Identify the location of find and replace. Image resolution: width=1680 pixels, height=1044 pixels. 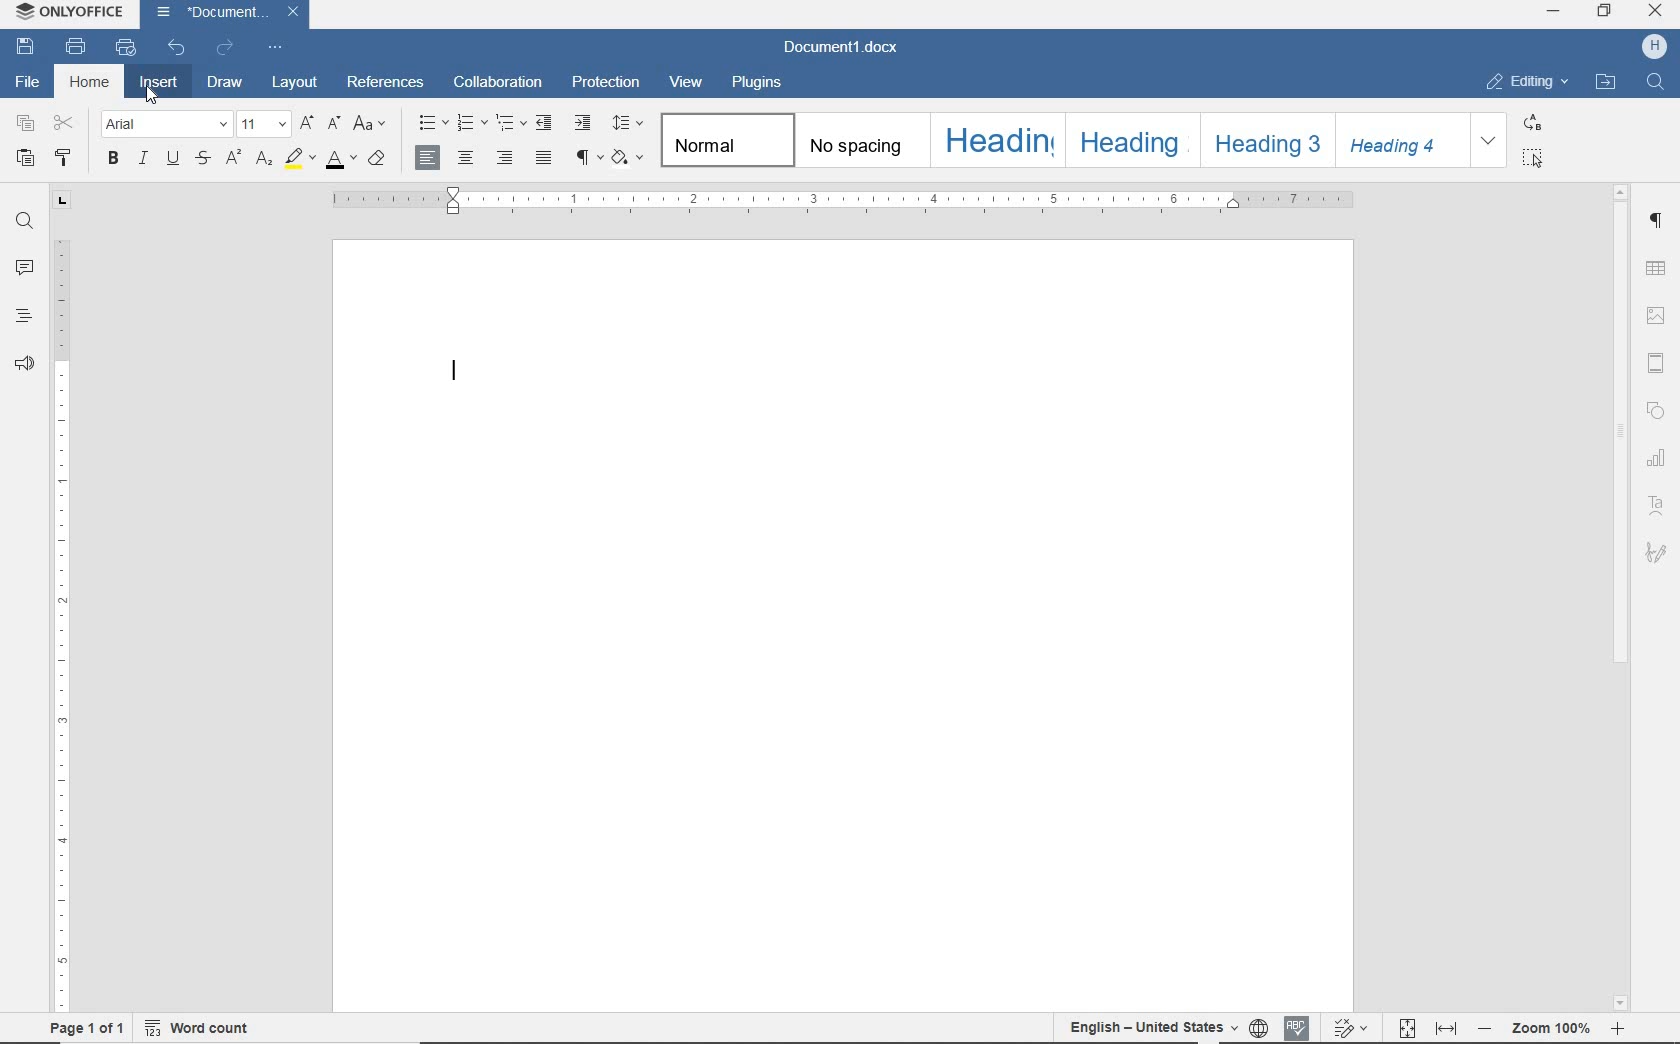
(28, 221).